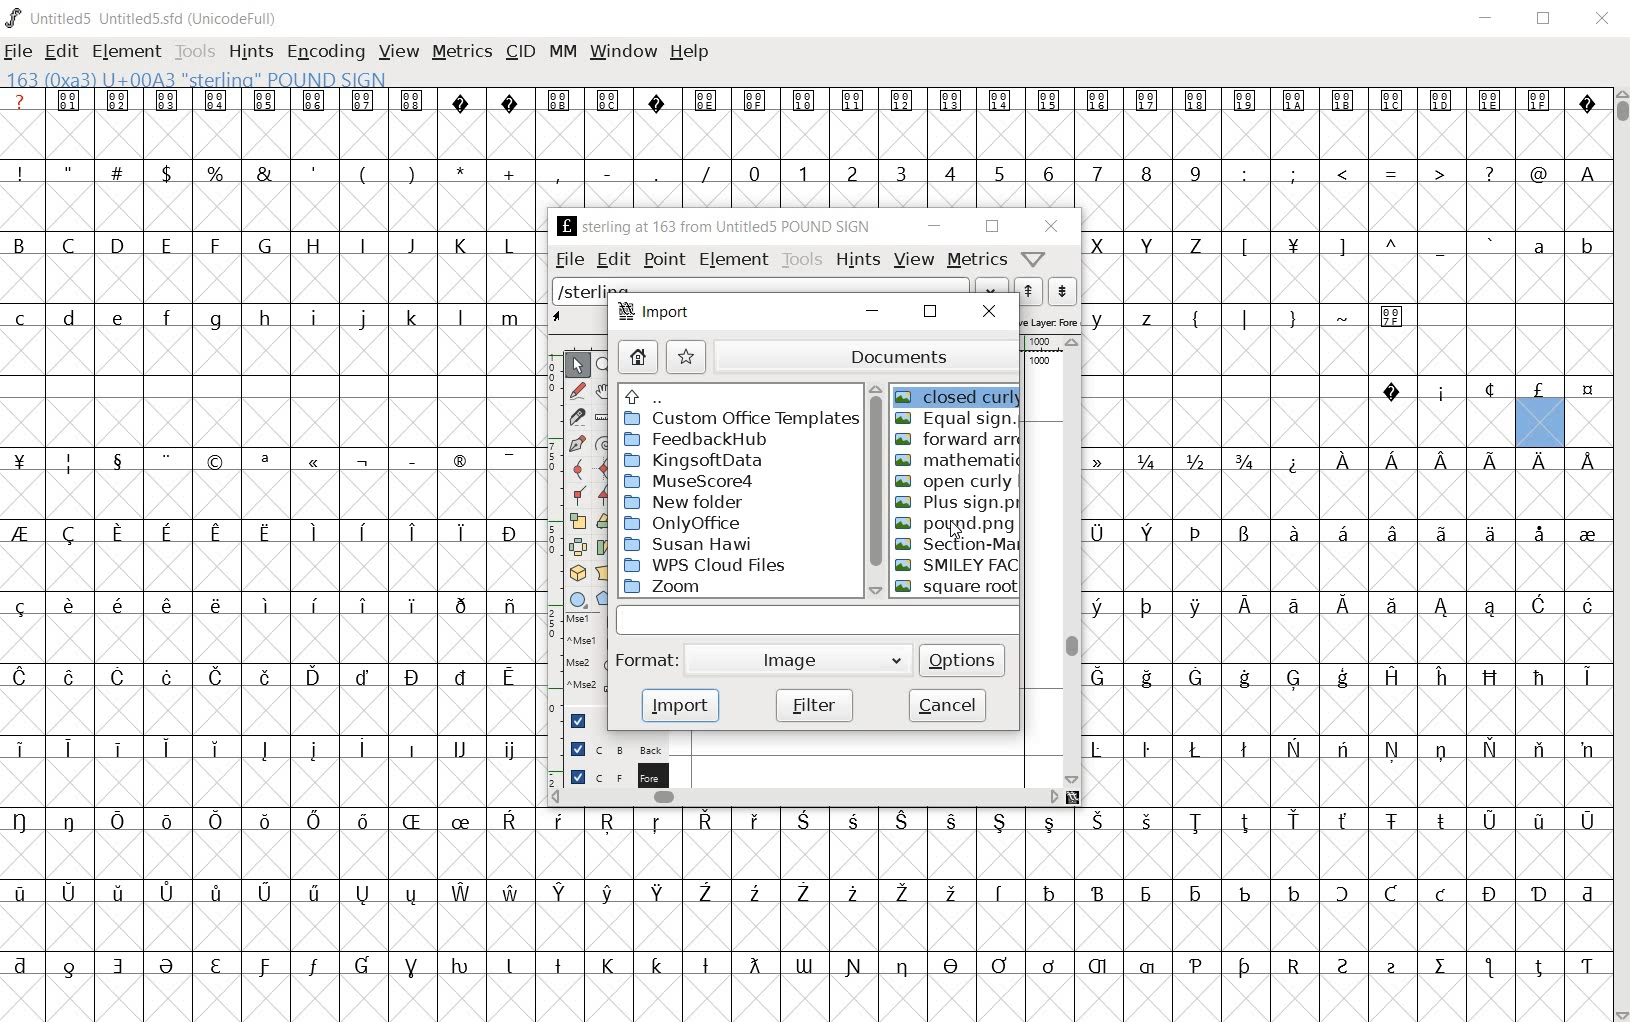 This screenshot has height=1022, width=1630. What do you see at coordinates (268, 530) in the screenshot?
I see `Symbol` at bounding box center [268, 530].